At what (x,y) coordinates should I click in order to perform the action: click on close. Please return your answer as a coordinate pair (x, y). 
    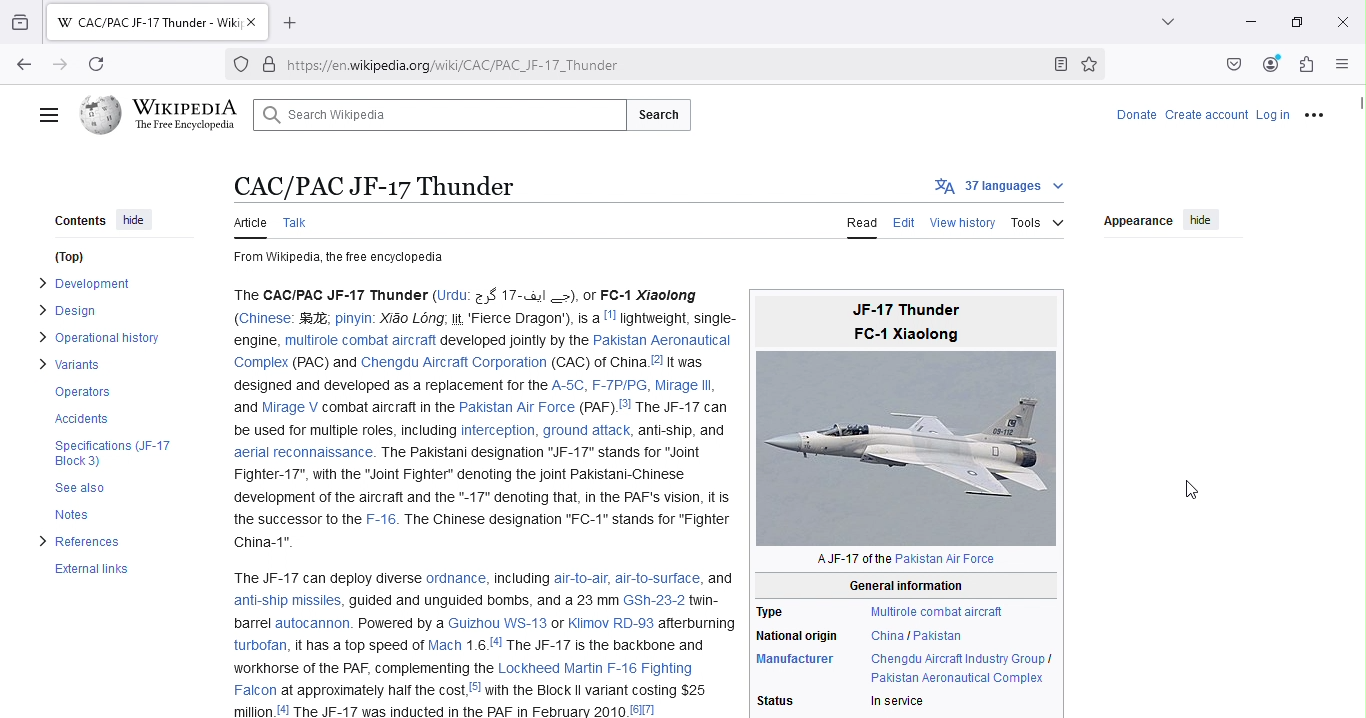
    Looking at the image, I should click on (1341, 23).